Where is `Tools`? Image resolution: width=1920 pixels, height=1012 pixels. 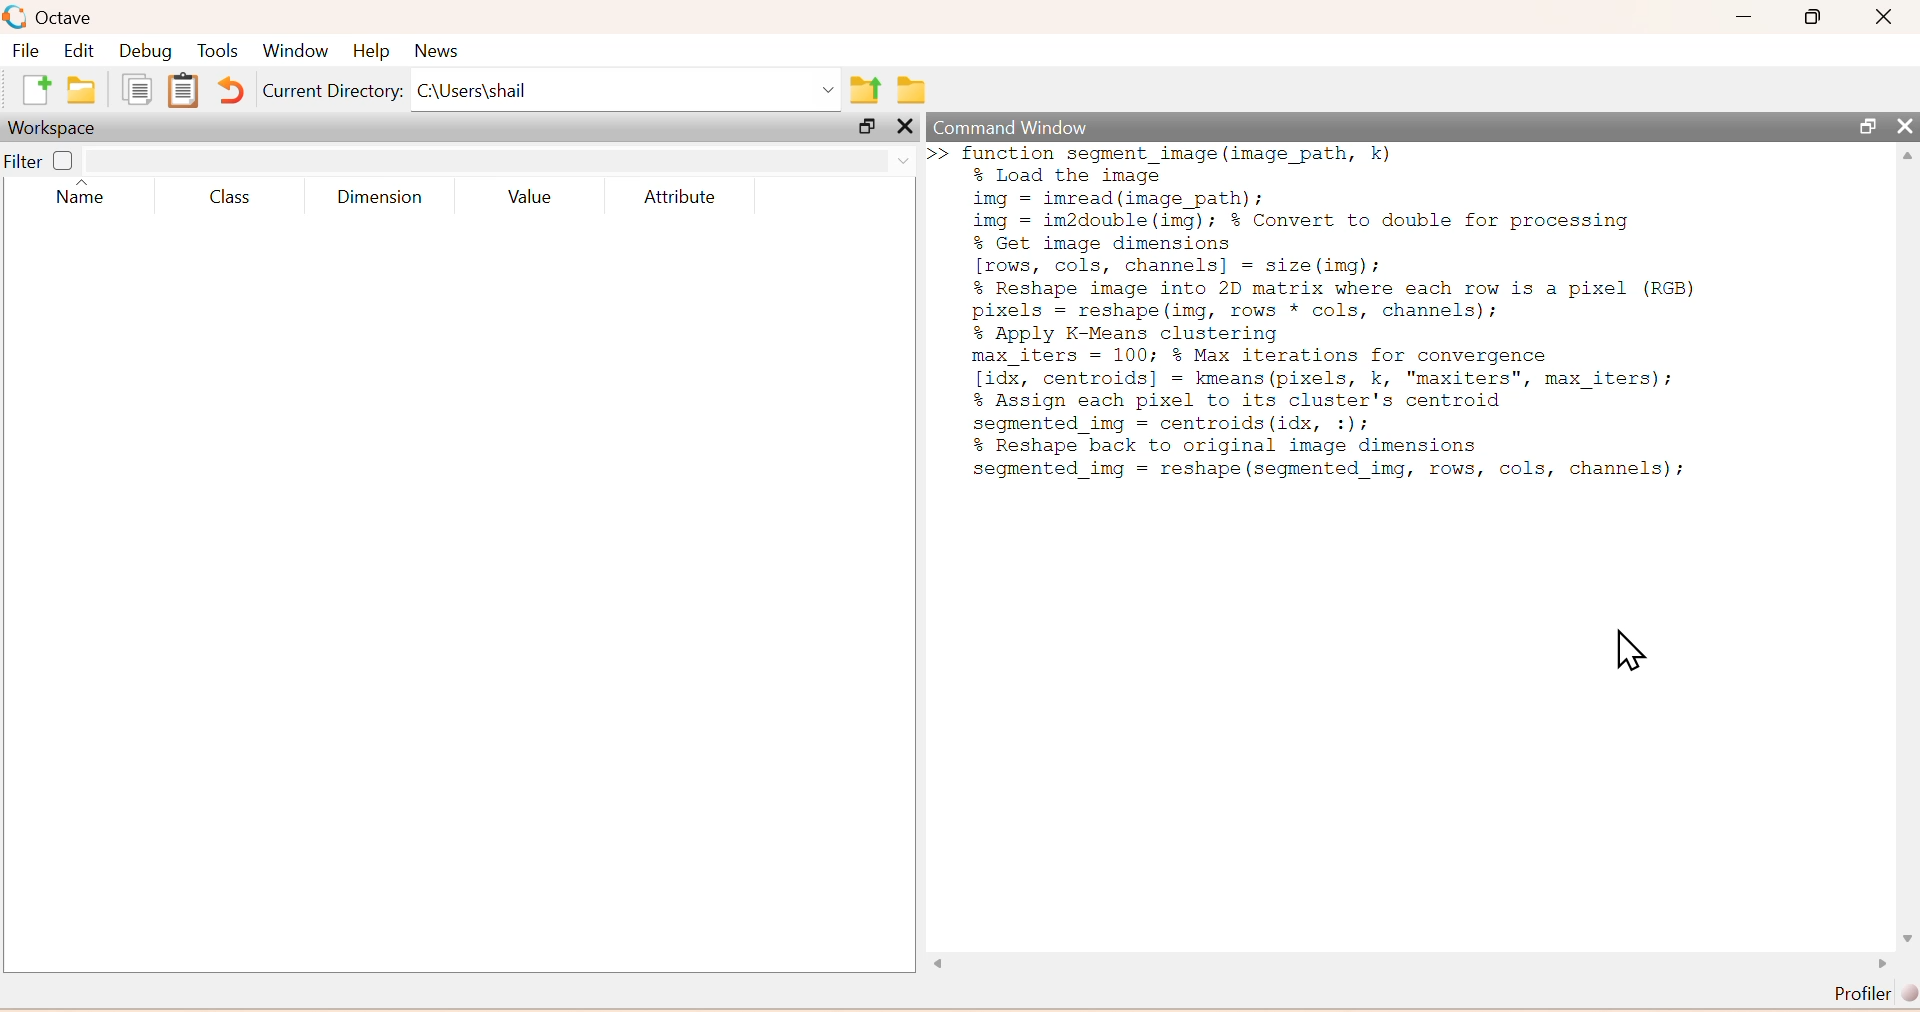 Tools is located at coordinates (218, 53).